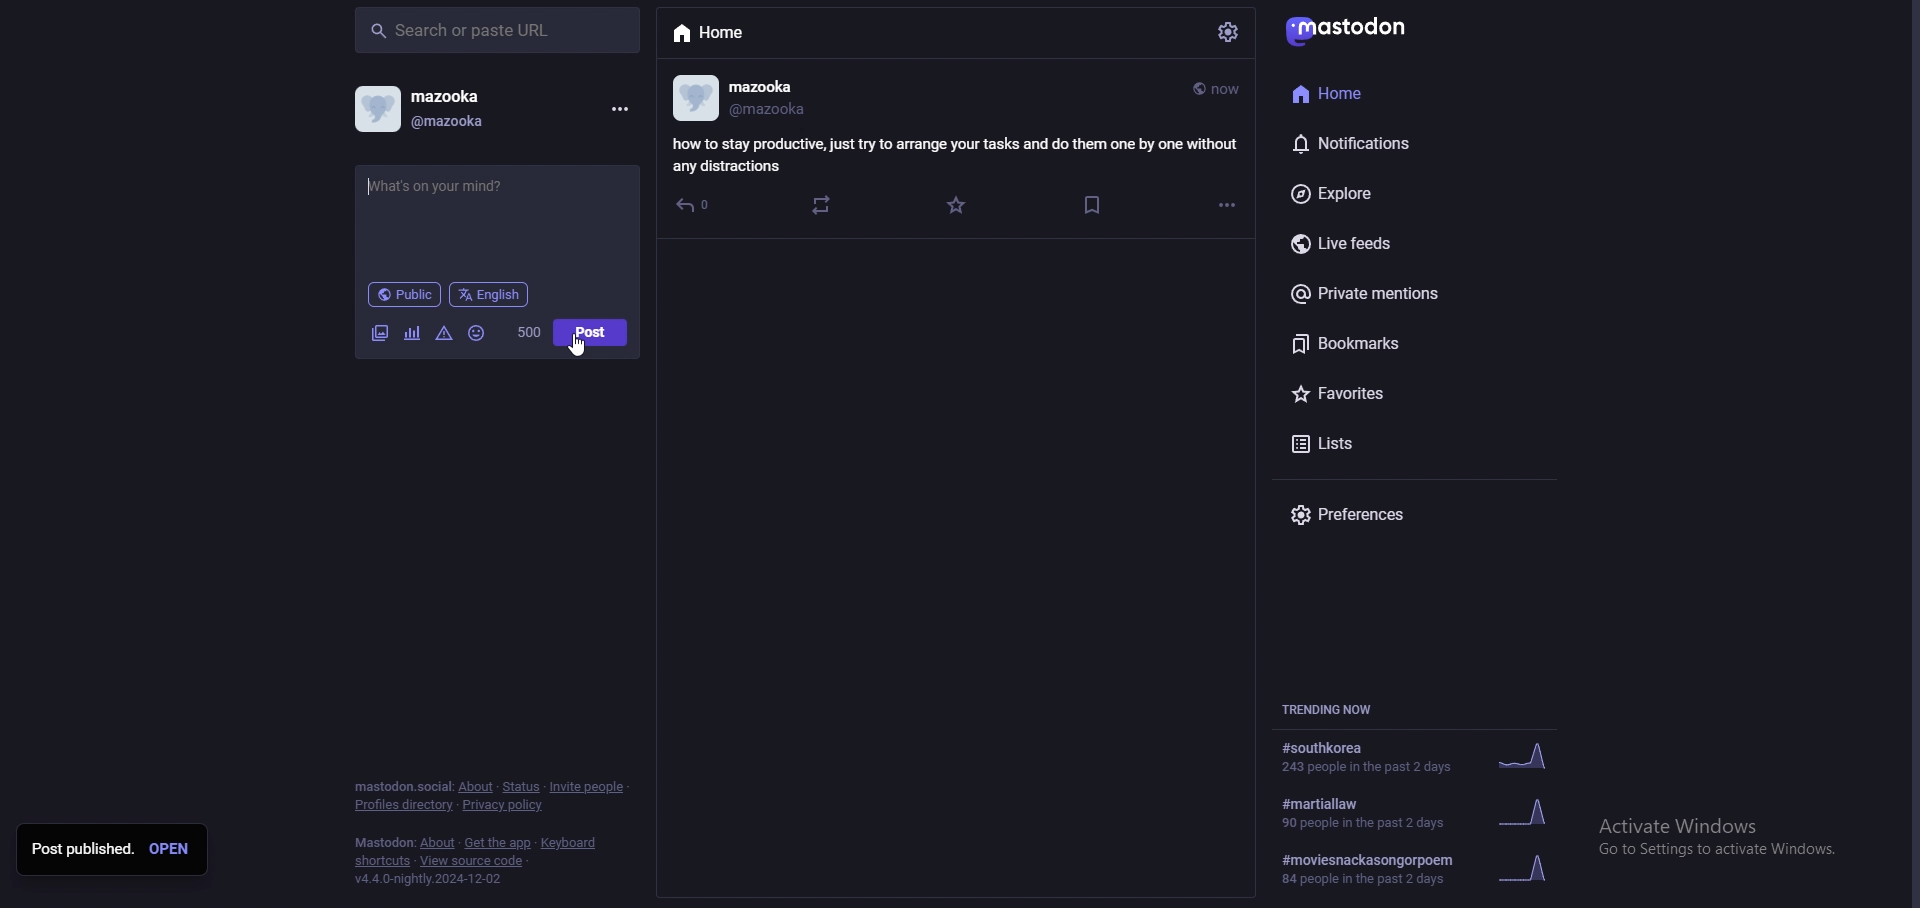 Image resolution: width=1920 pixels, height=908 pixels. I want to click on profiles directory, so click(405, 805).